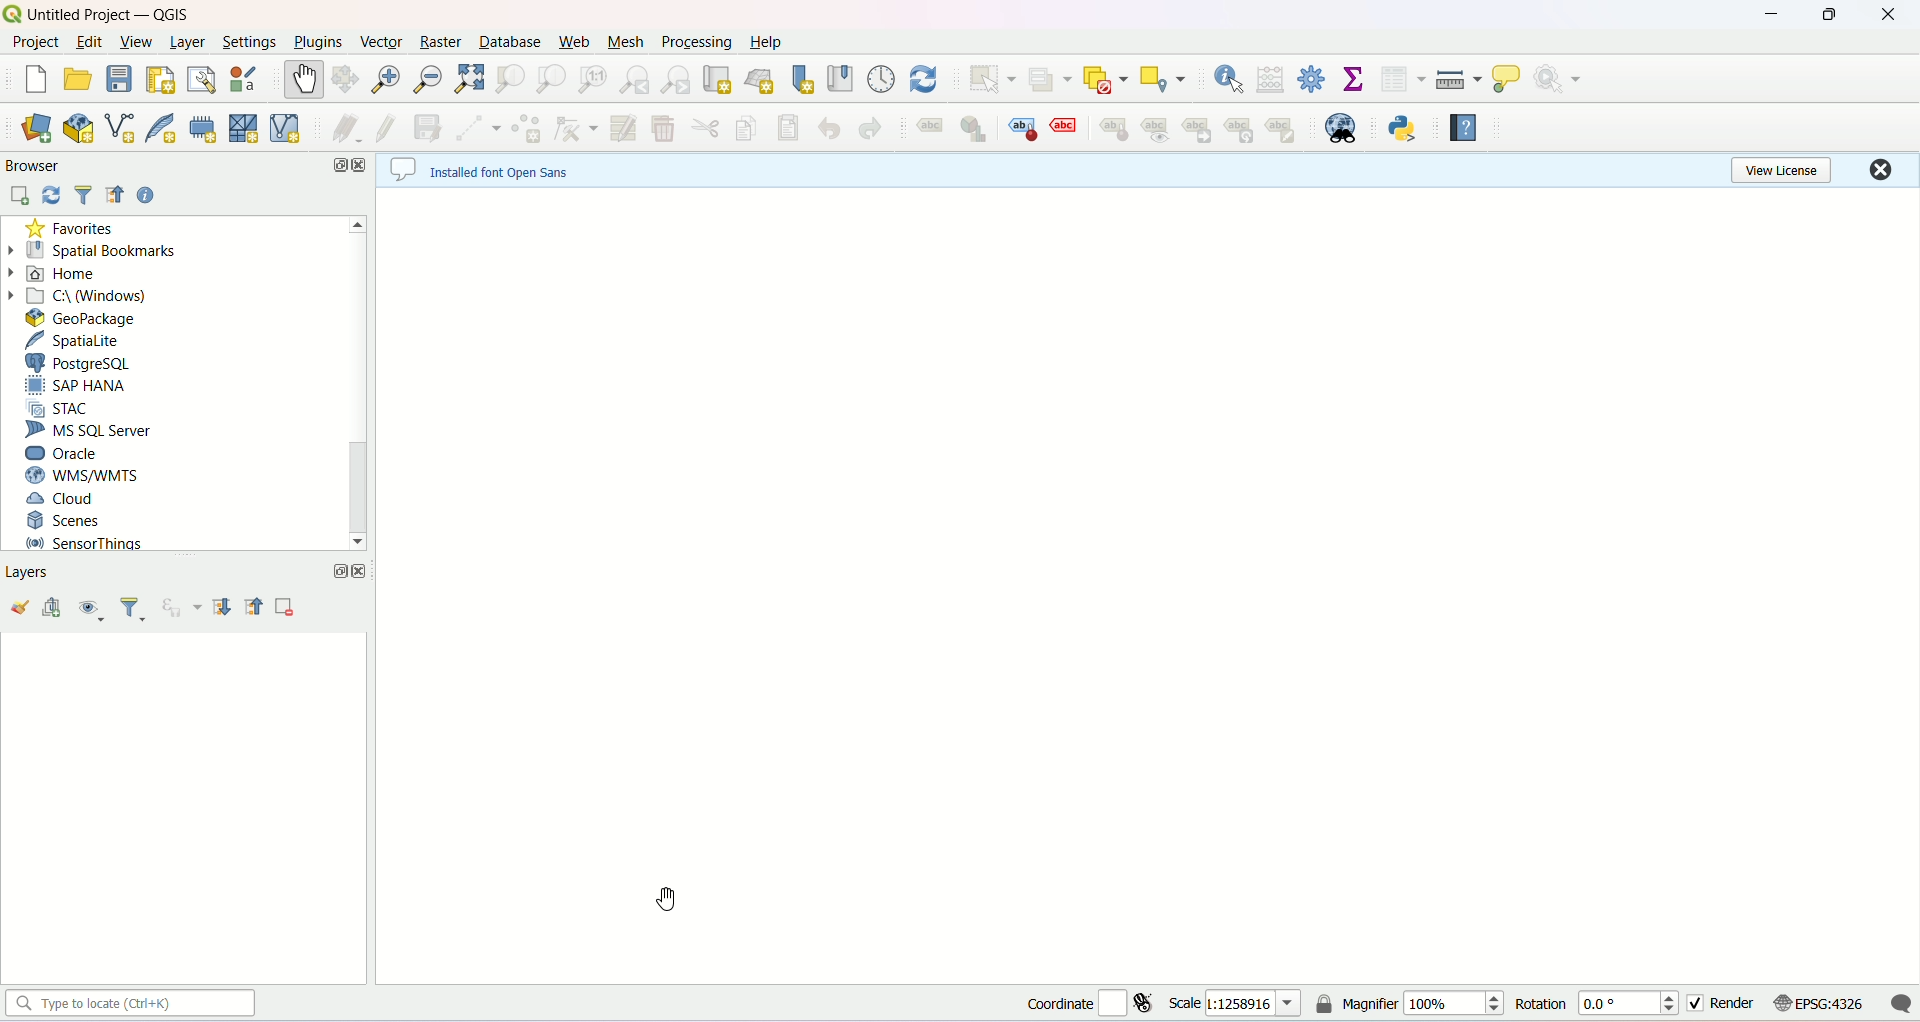  I want to click on lock, so click(1324, 1006).